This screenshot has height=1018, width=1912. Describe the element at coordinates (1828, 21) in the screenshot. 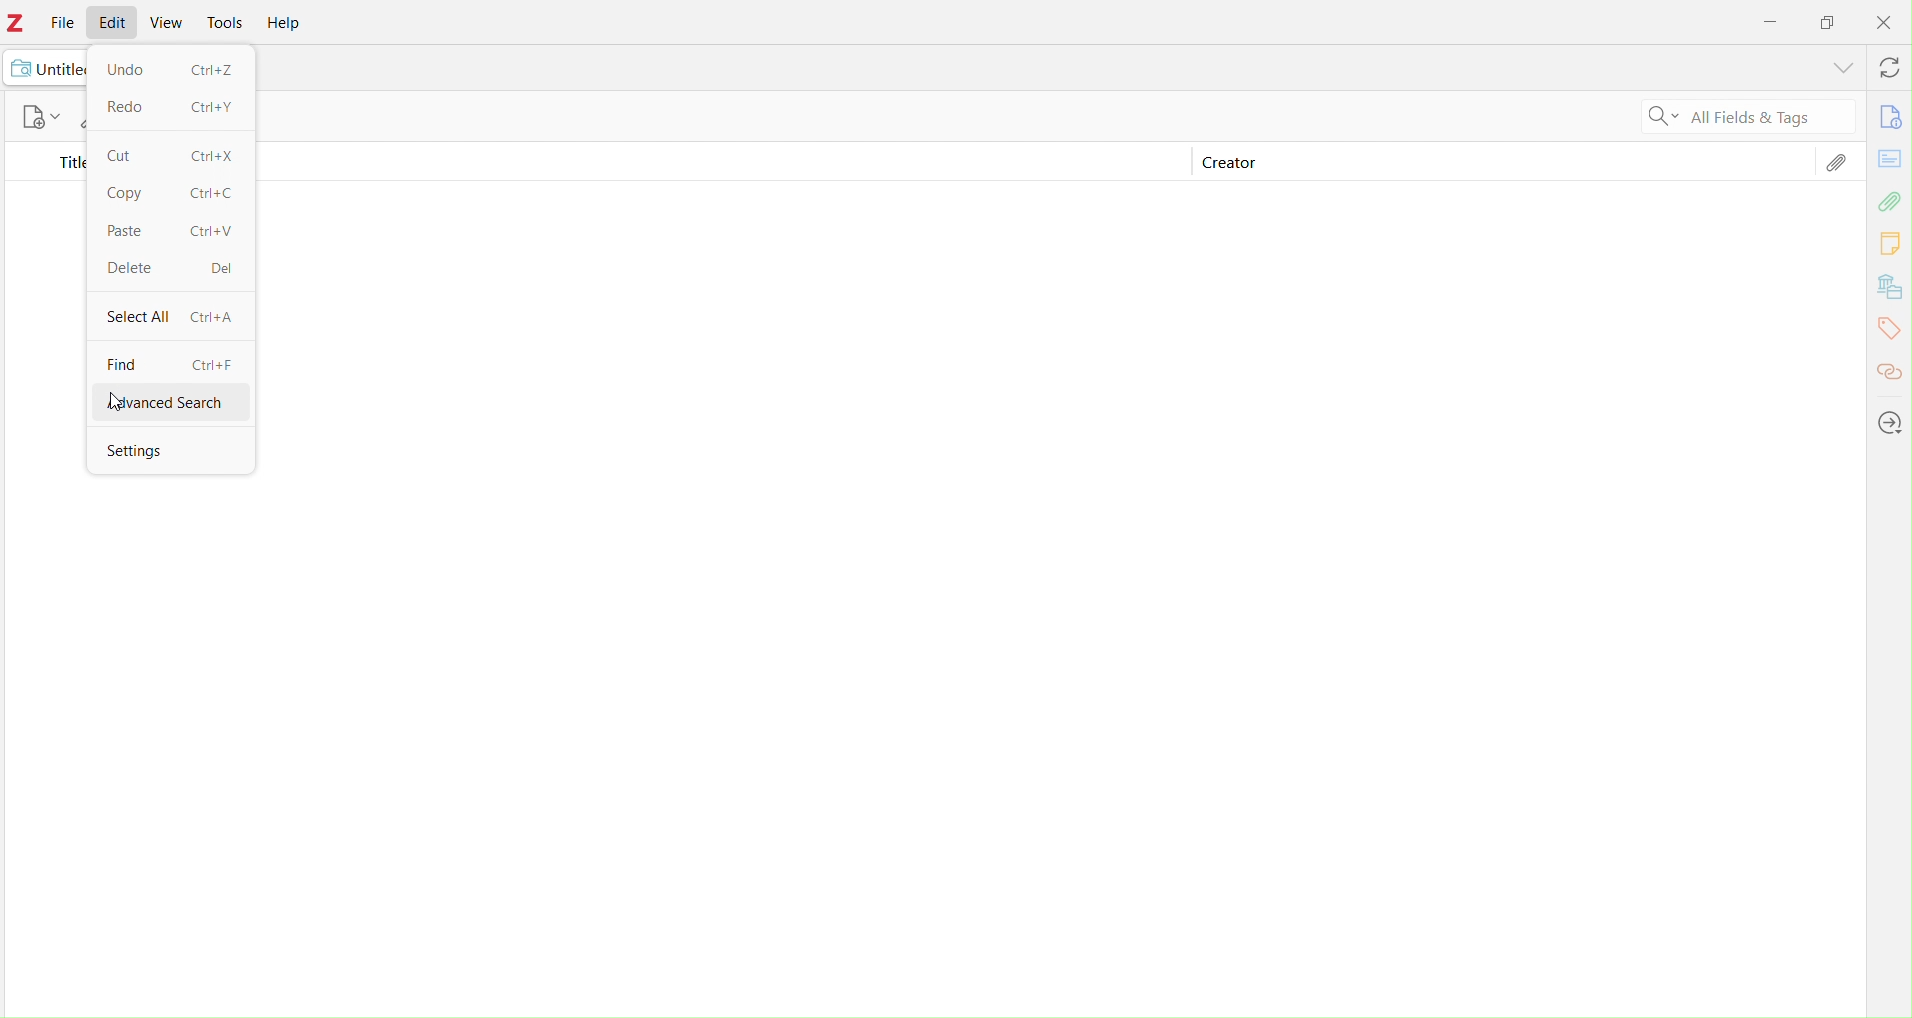

I see `Box` at that location.